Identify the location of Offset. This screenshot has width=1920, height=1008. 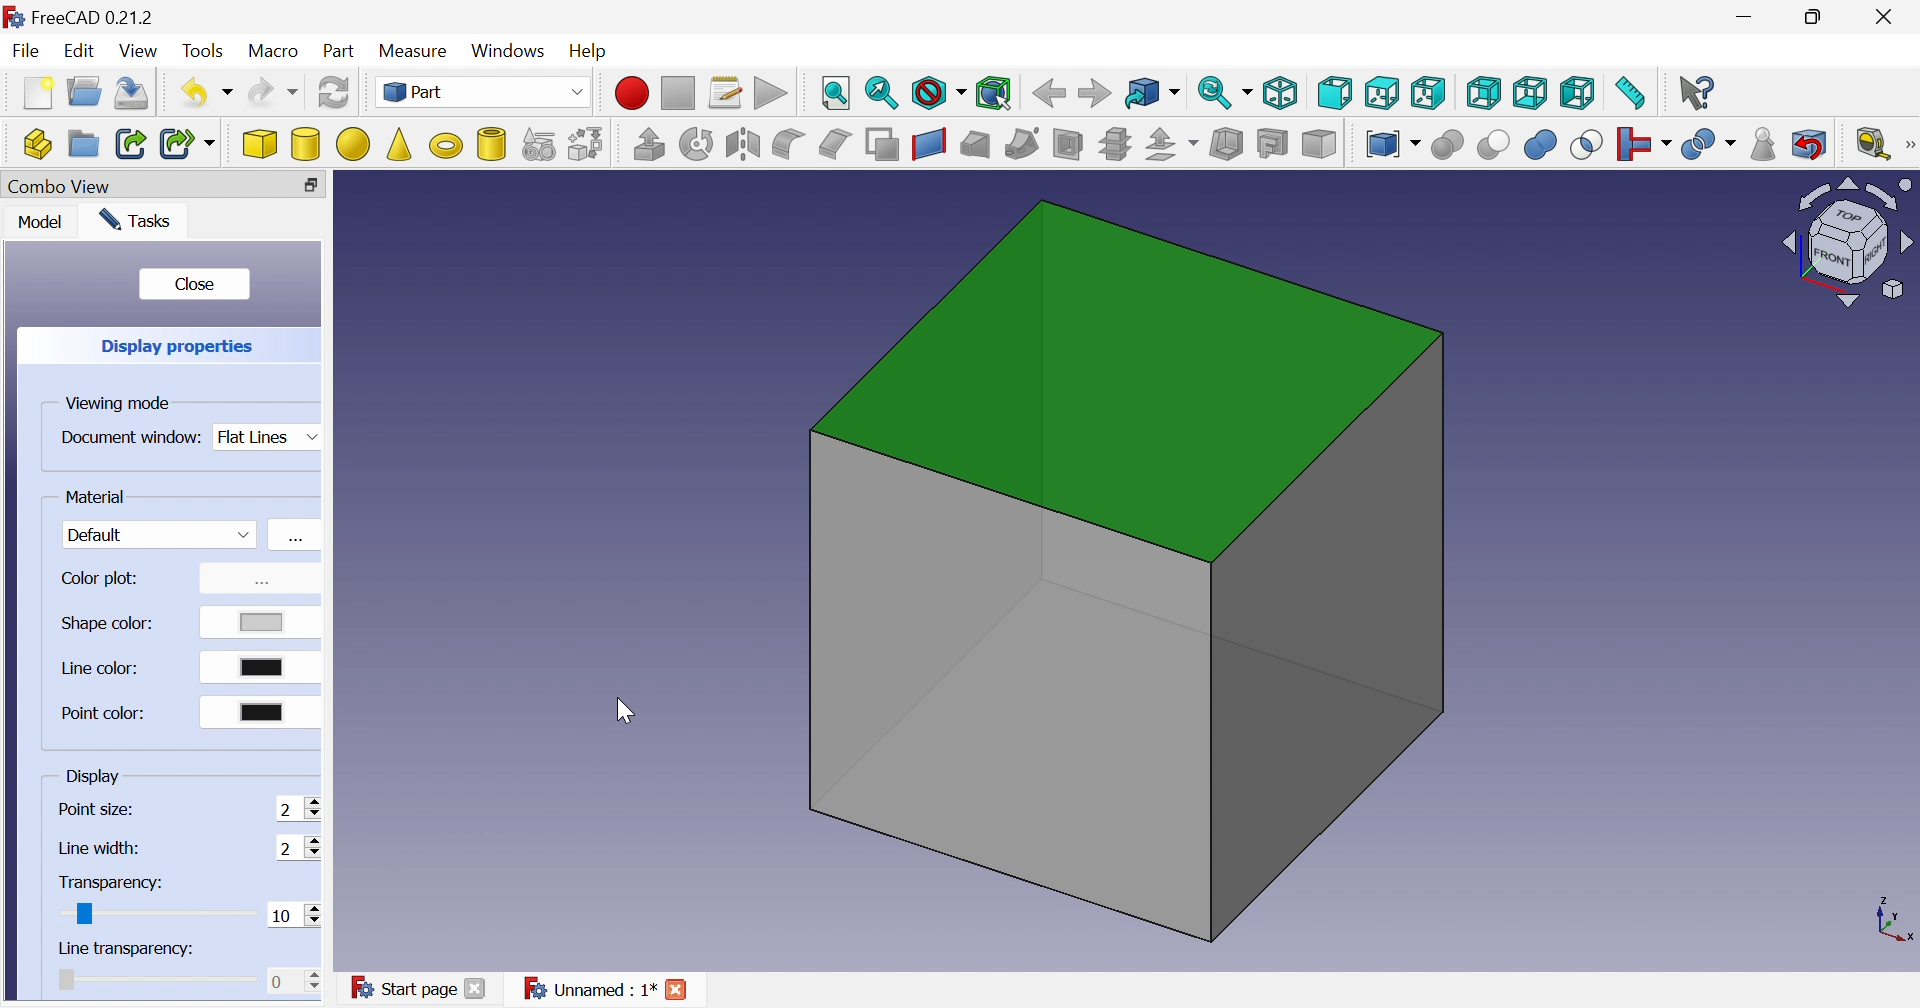
(1175, 145).